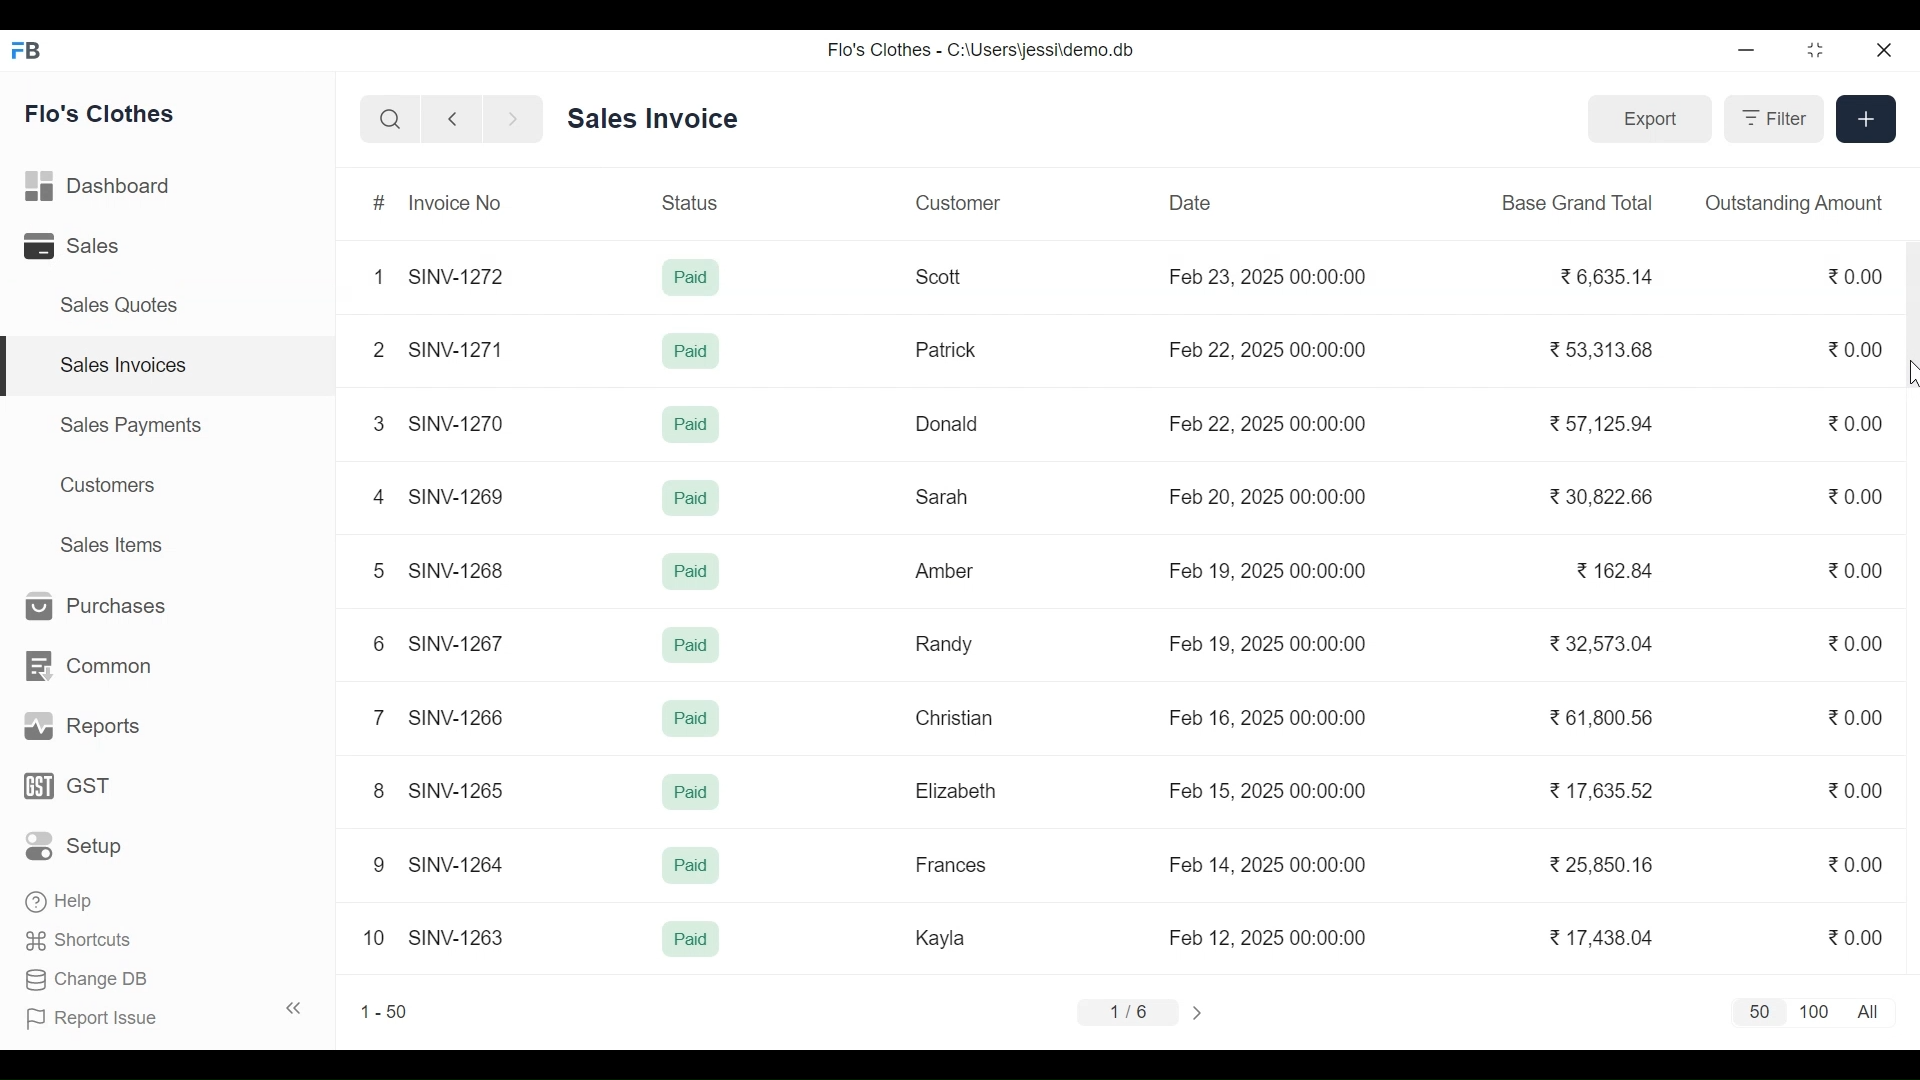 This screenshot has width=1920, height=1080. Describe the element at coordinates (940, 937) in the screenshot. I see `Kayla` at that location.